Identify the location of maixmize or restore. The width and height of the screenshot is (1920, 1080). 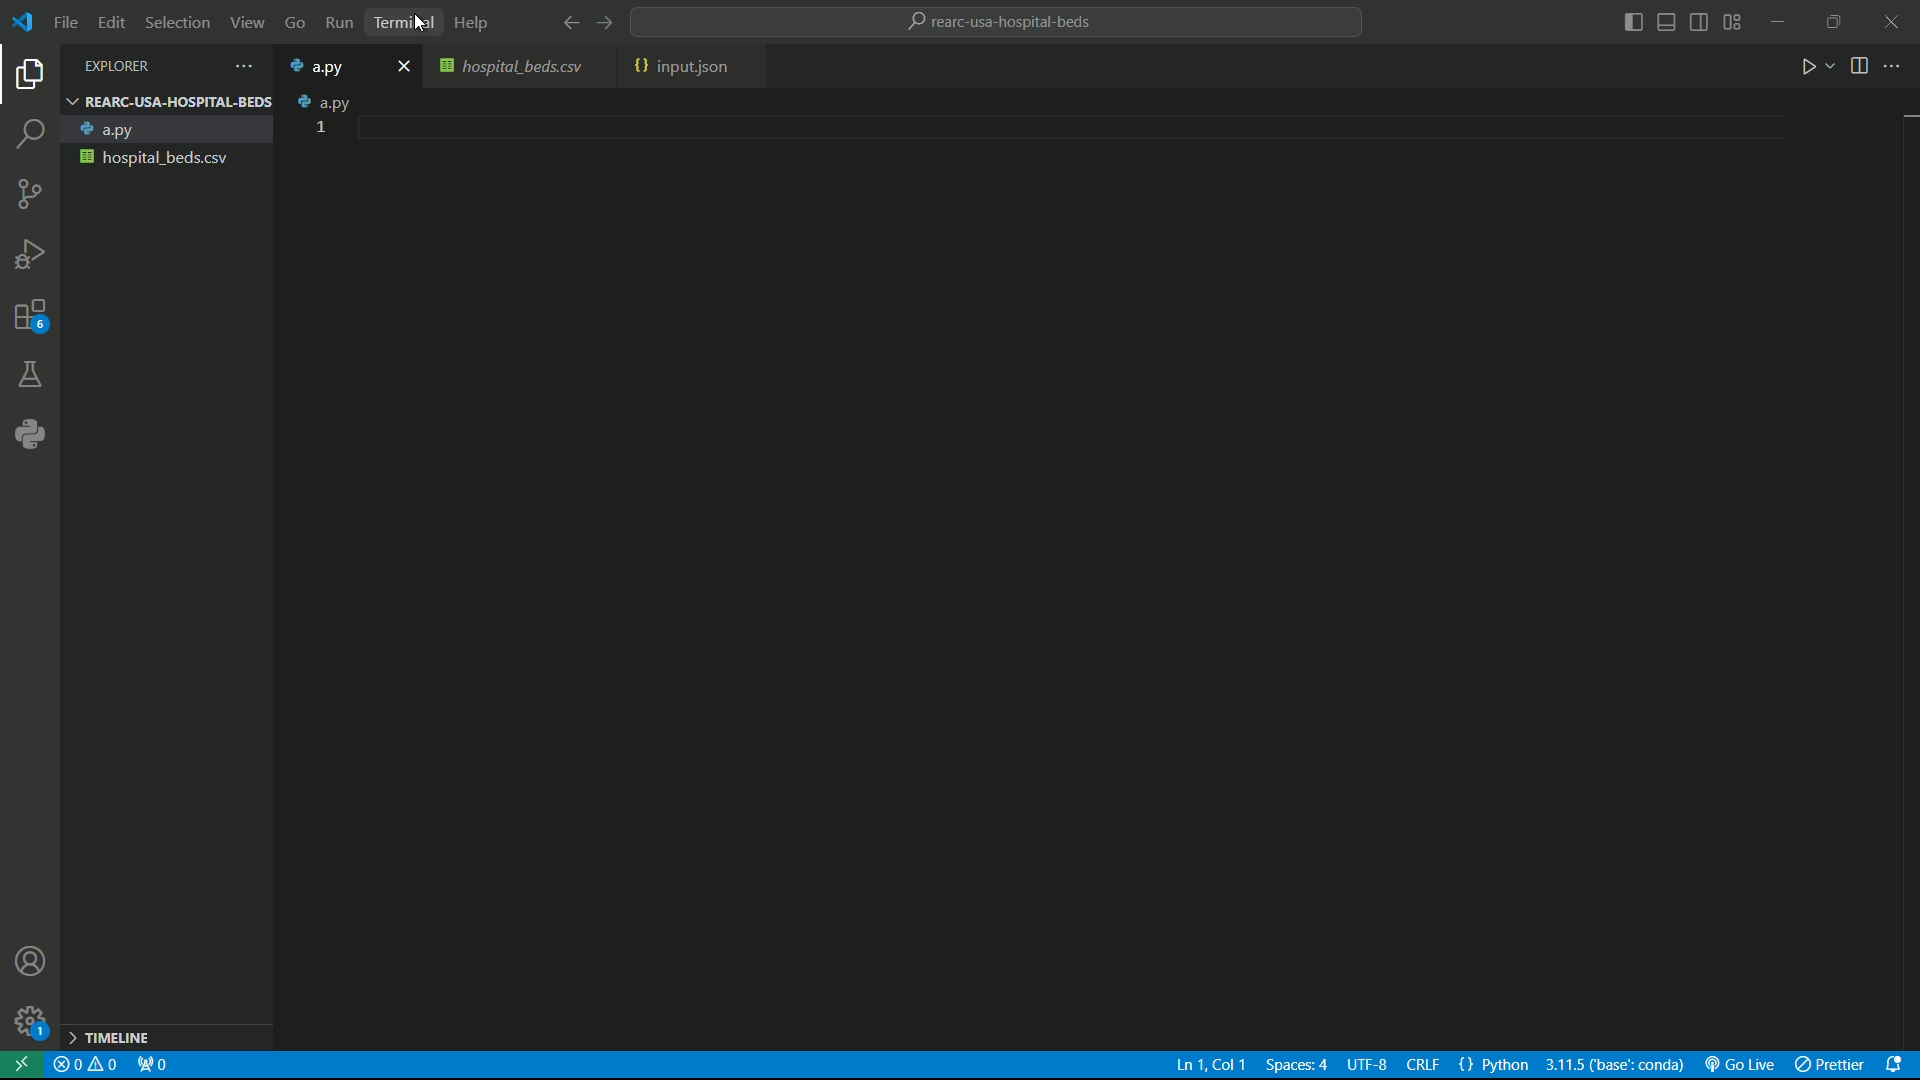
(1834, 22).